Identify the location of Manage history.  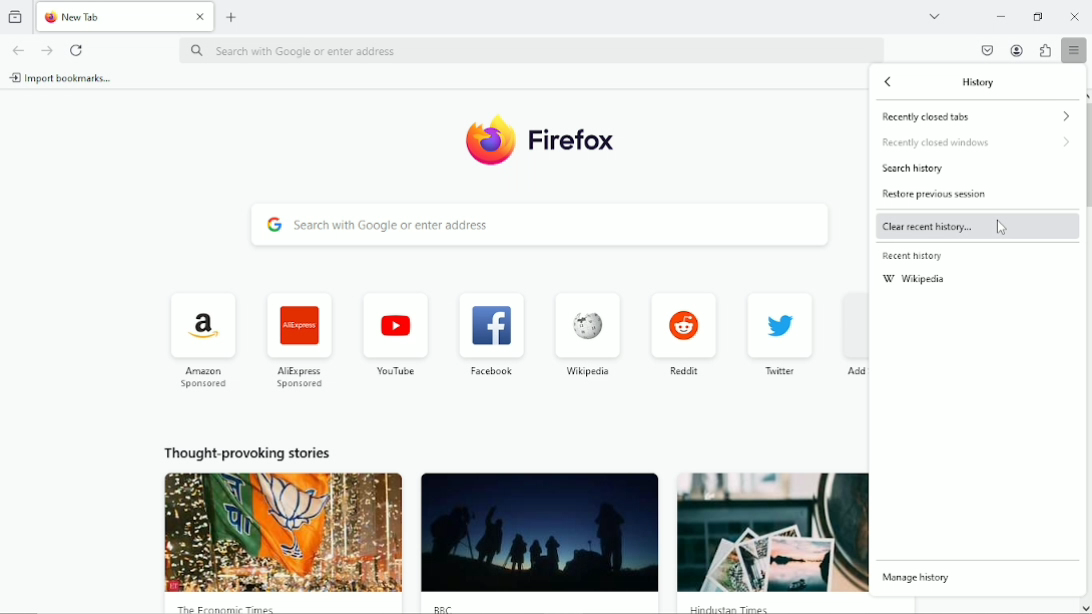
(915, 577).